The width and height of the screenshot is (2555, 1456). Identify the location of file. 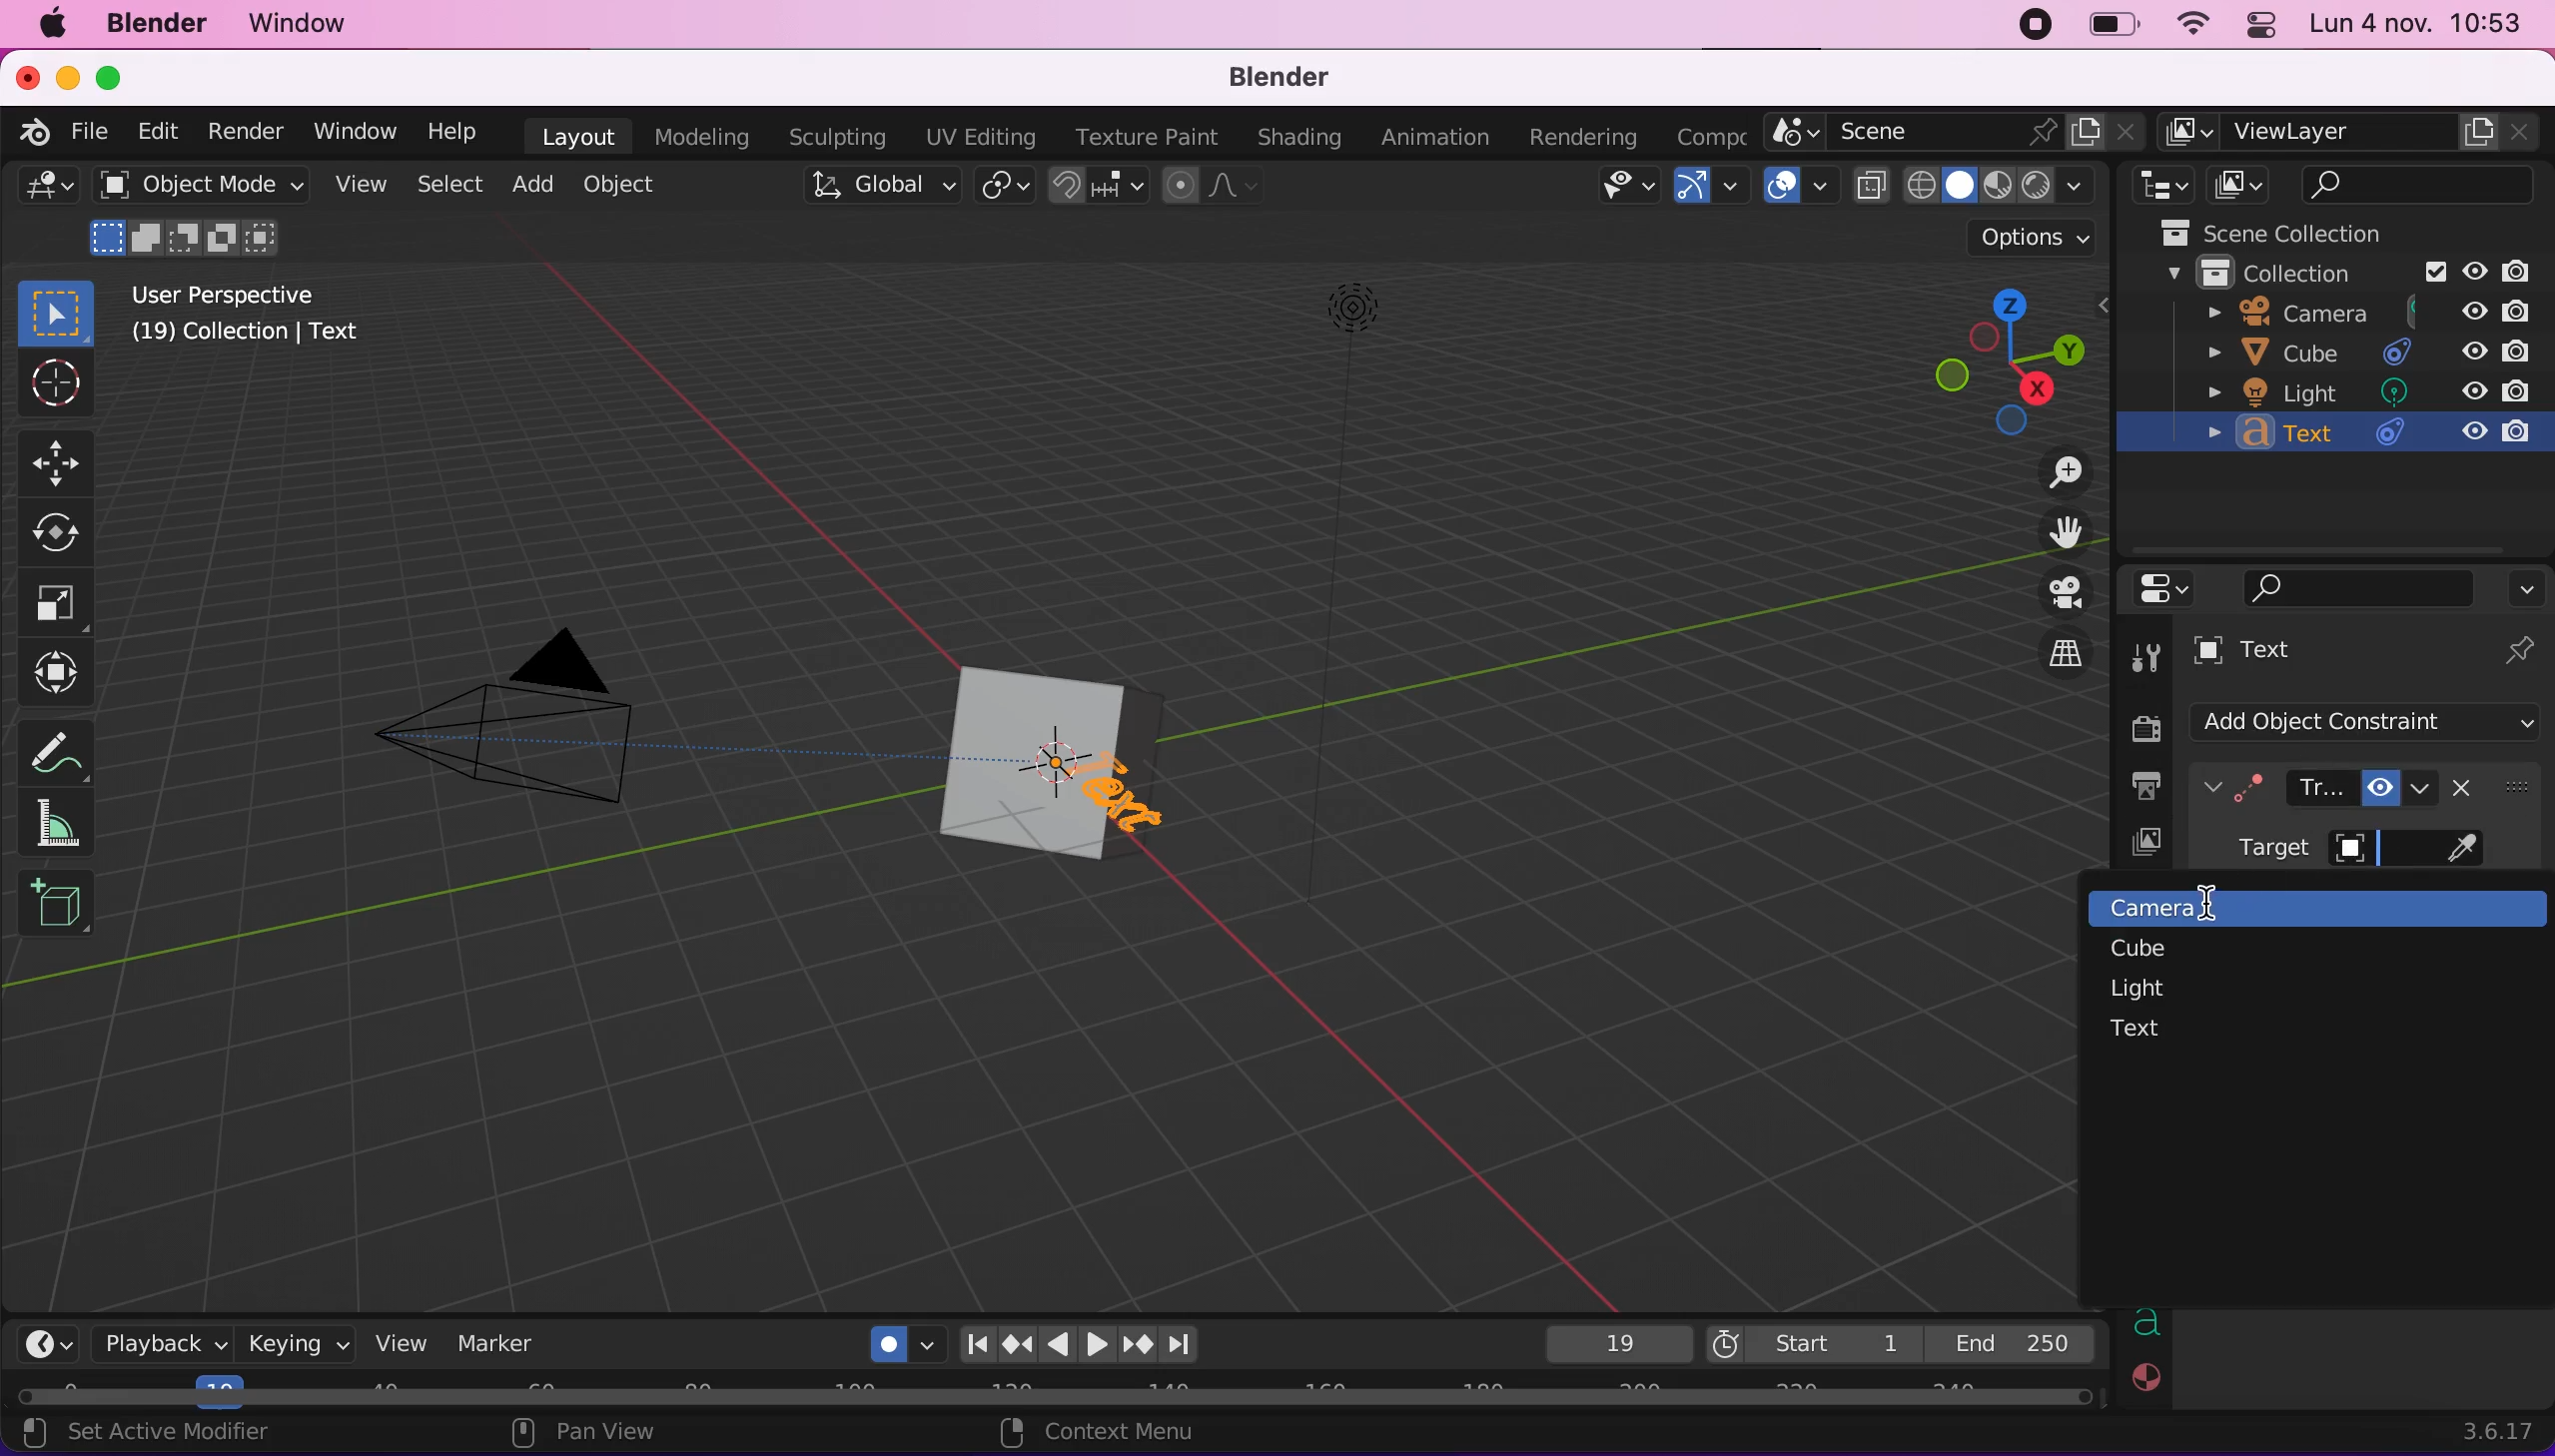
(91, 130).